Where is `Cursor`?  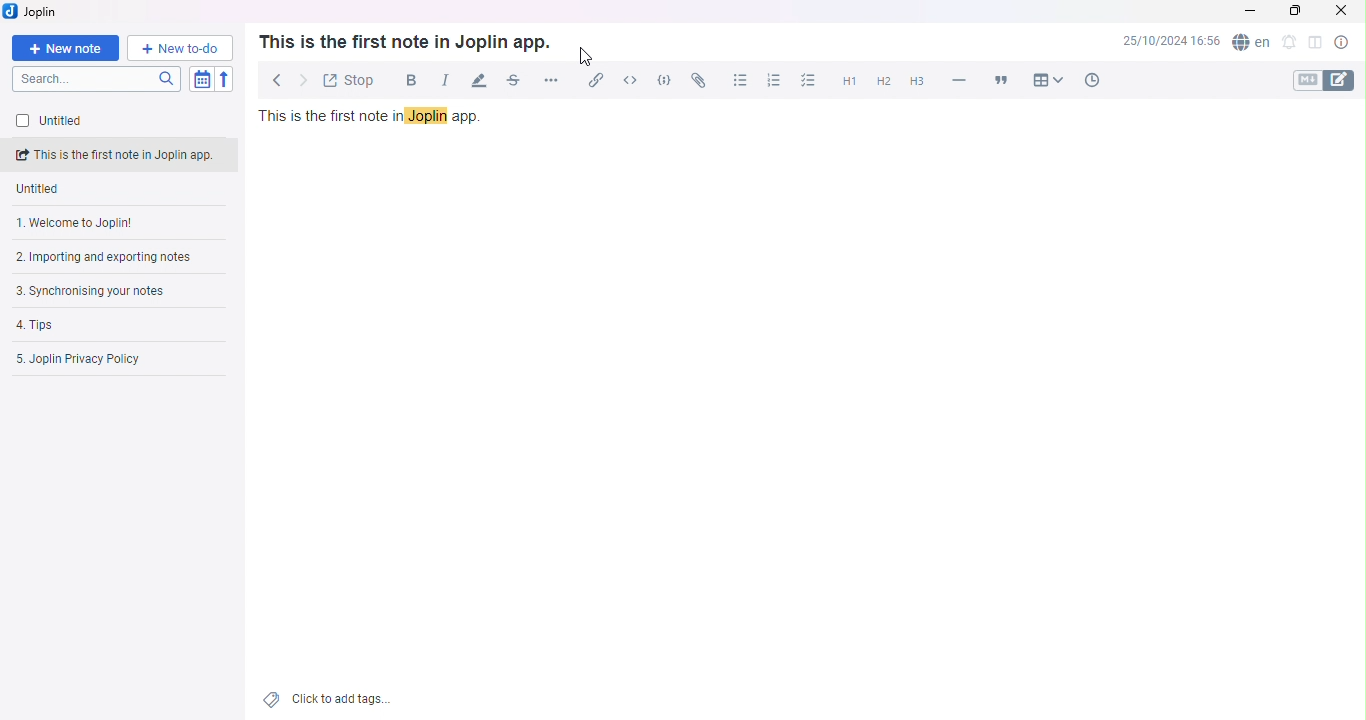 Cursor is located at coordinates (587, 58).